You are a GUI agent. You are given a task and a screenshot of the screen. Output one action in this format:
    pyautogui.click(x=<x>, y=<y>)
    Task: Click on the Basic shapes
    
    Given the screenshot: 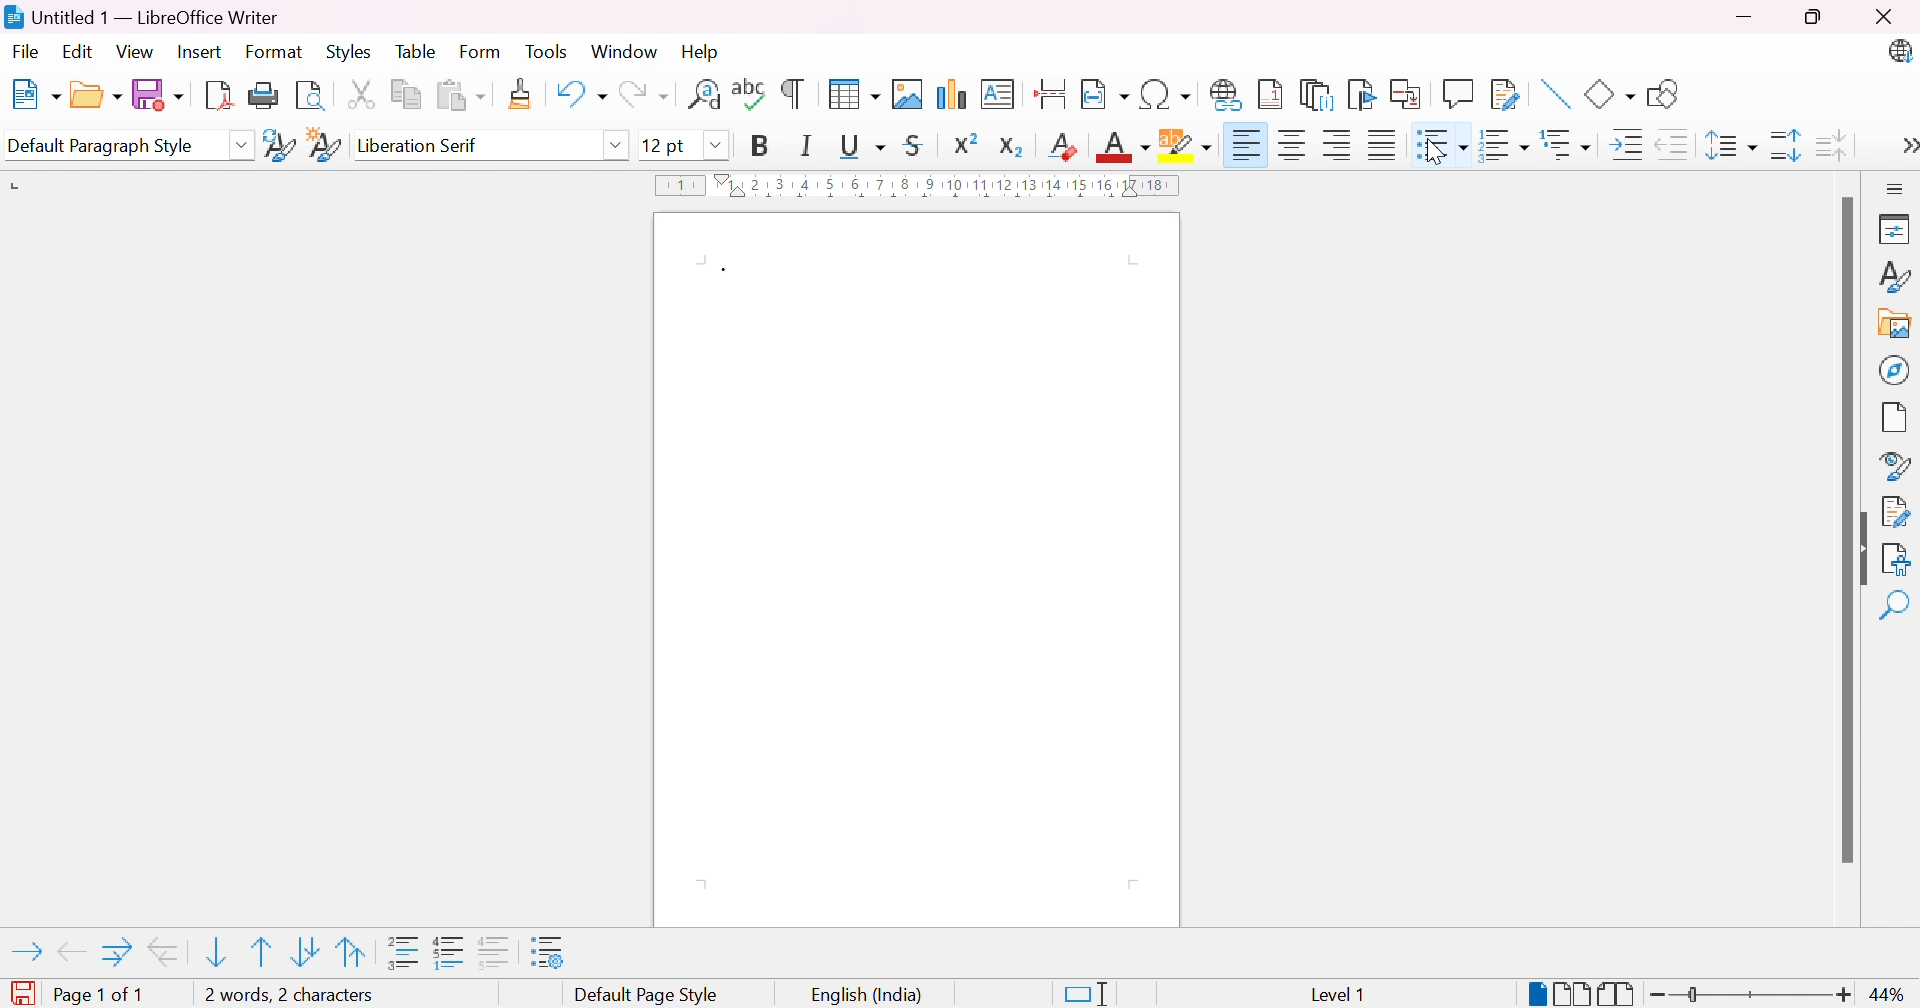 What is the action you would take?
    pyautogui.click(x=1611, y=95)
    